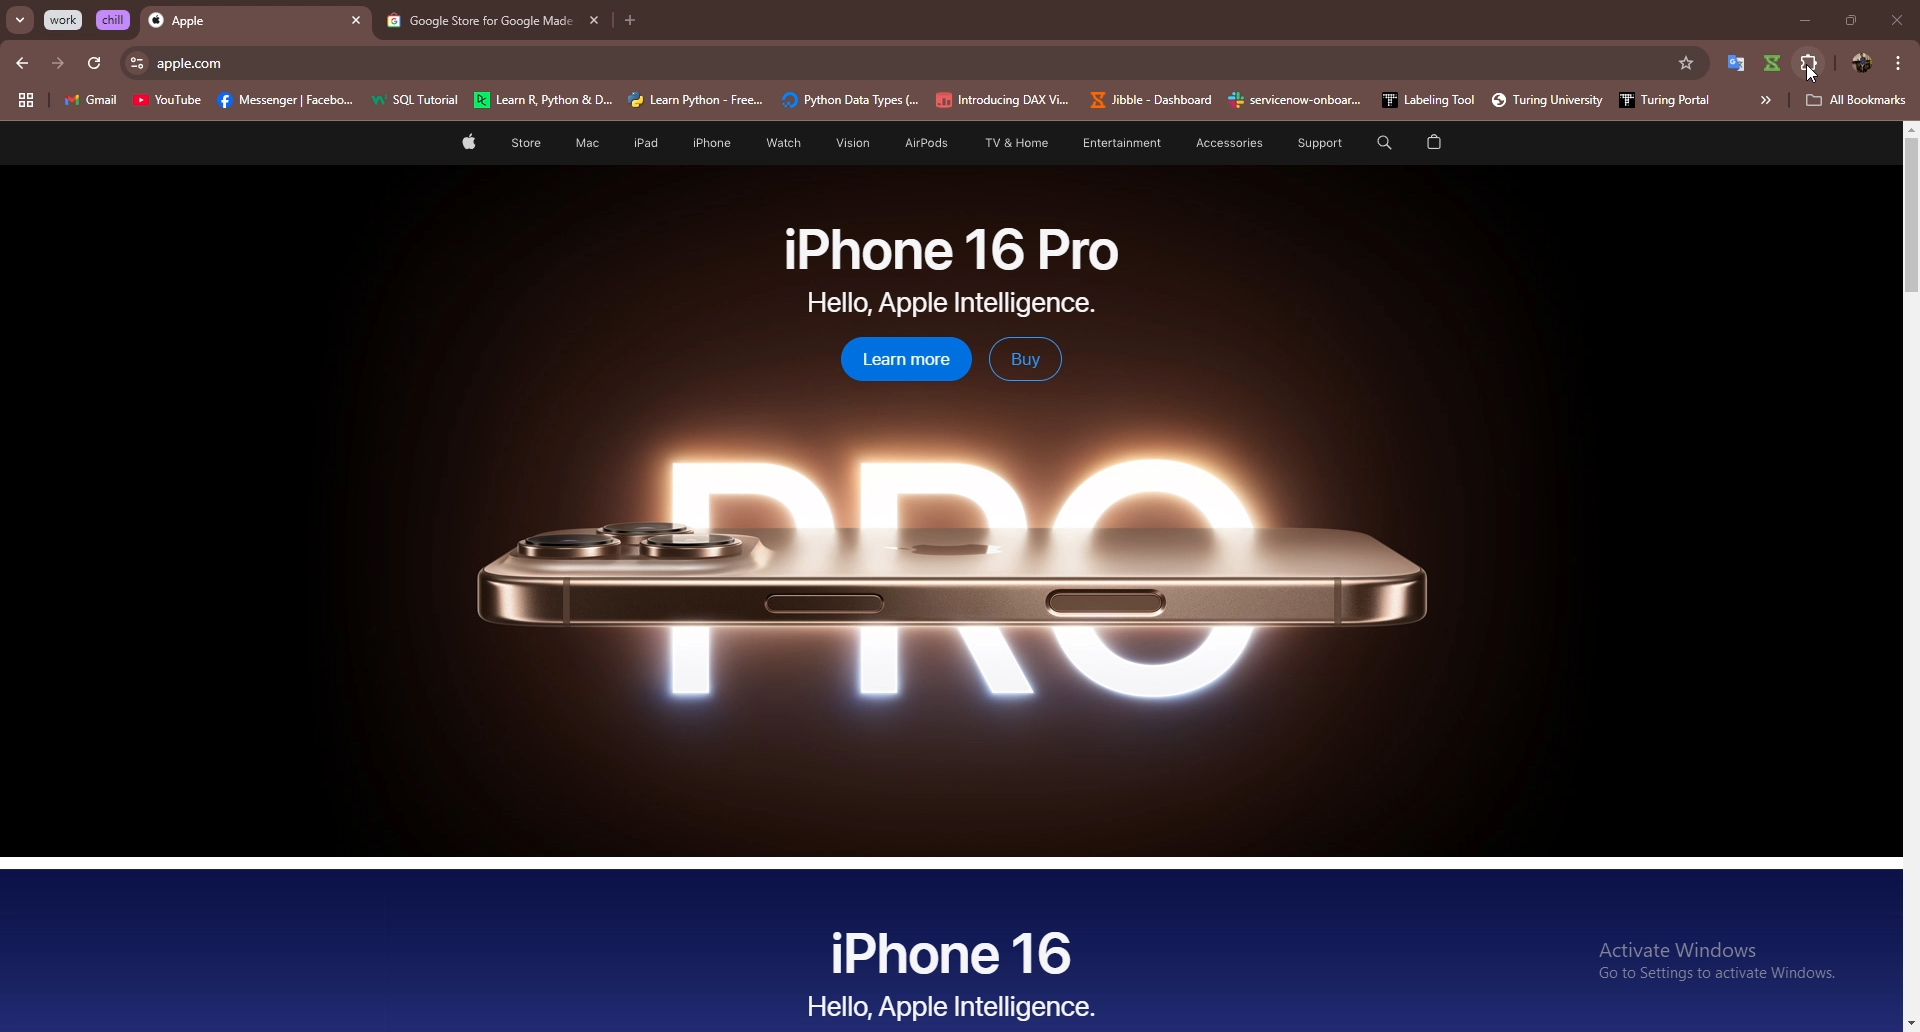  Describe the element at coordinates (712, 143) in the screenshot. I see `iPhone` at that location.